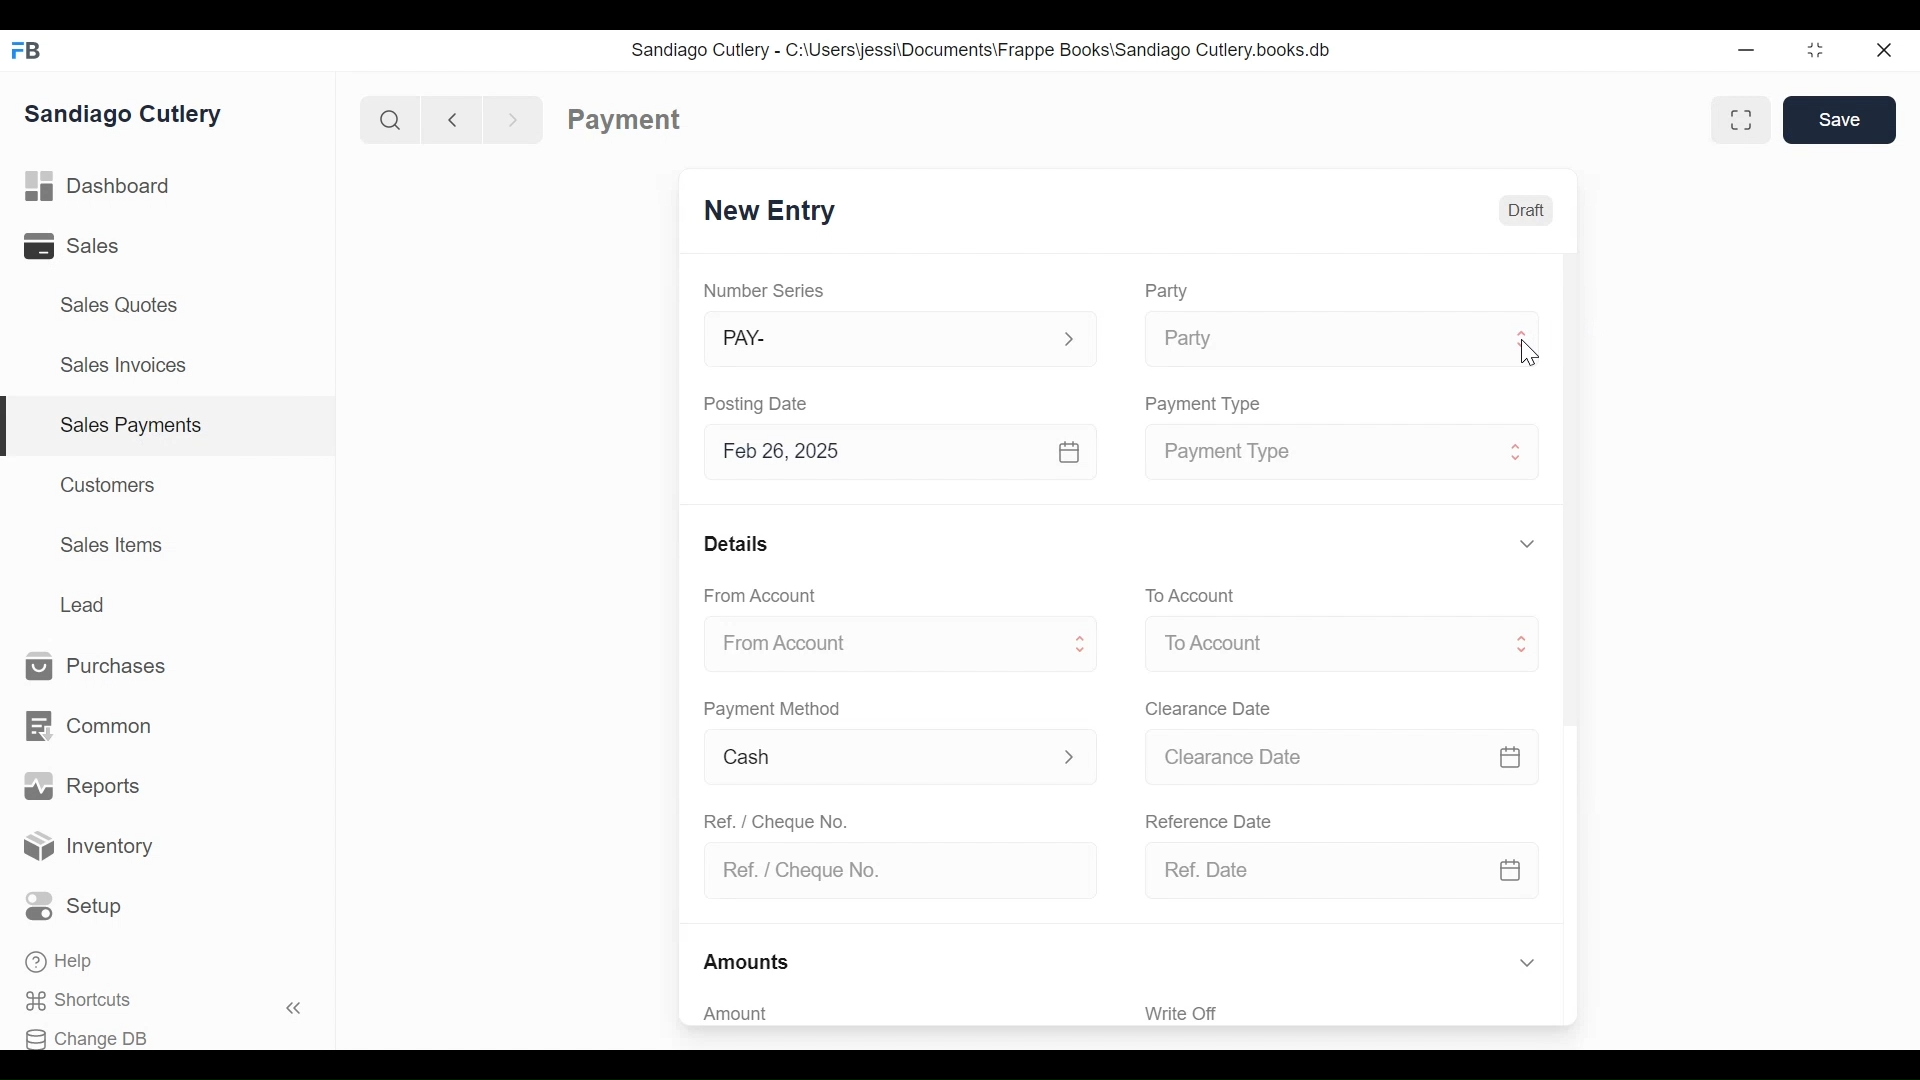  Describe the element at coordinates (82, 786) in the screenshot. I see `Reports` at that location.